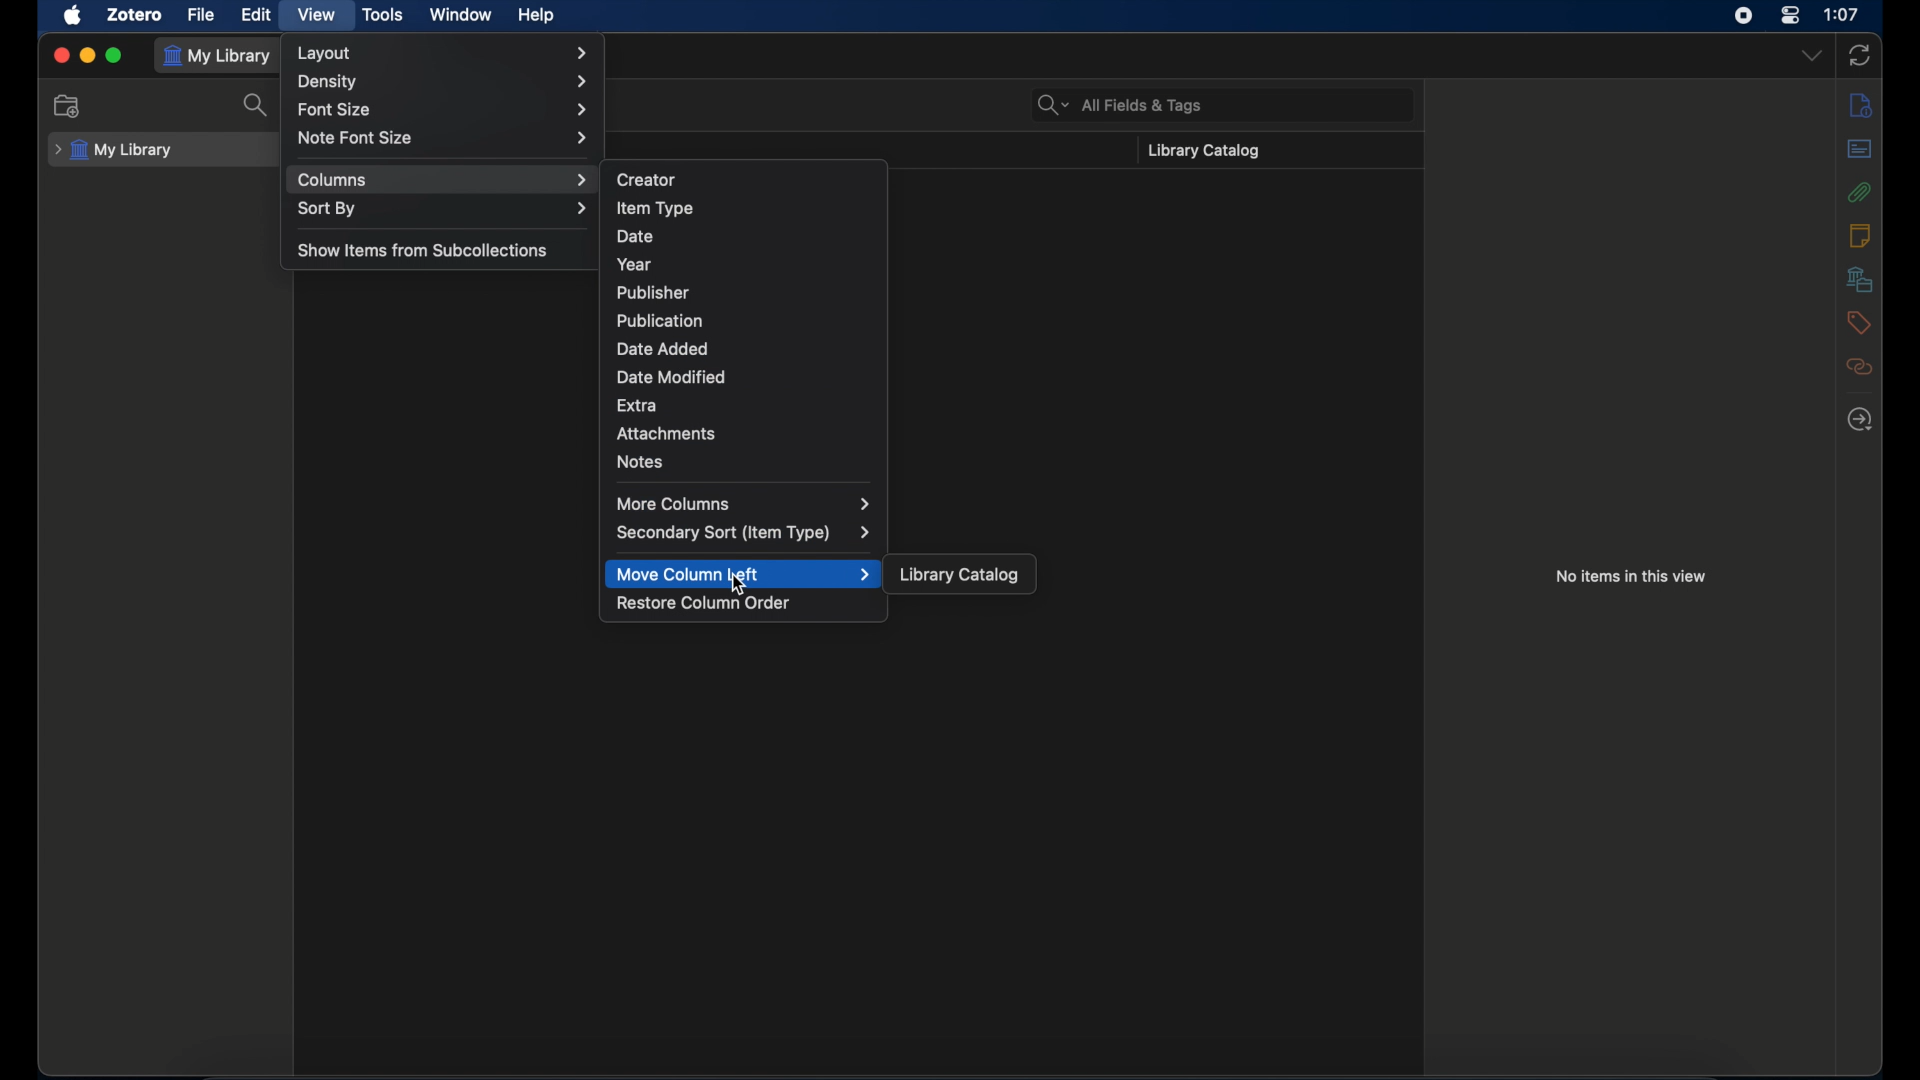  What do you see at coordinates (655, 208) in the screenshot?
I see `item type` at bounding box center [655, 208].